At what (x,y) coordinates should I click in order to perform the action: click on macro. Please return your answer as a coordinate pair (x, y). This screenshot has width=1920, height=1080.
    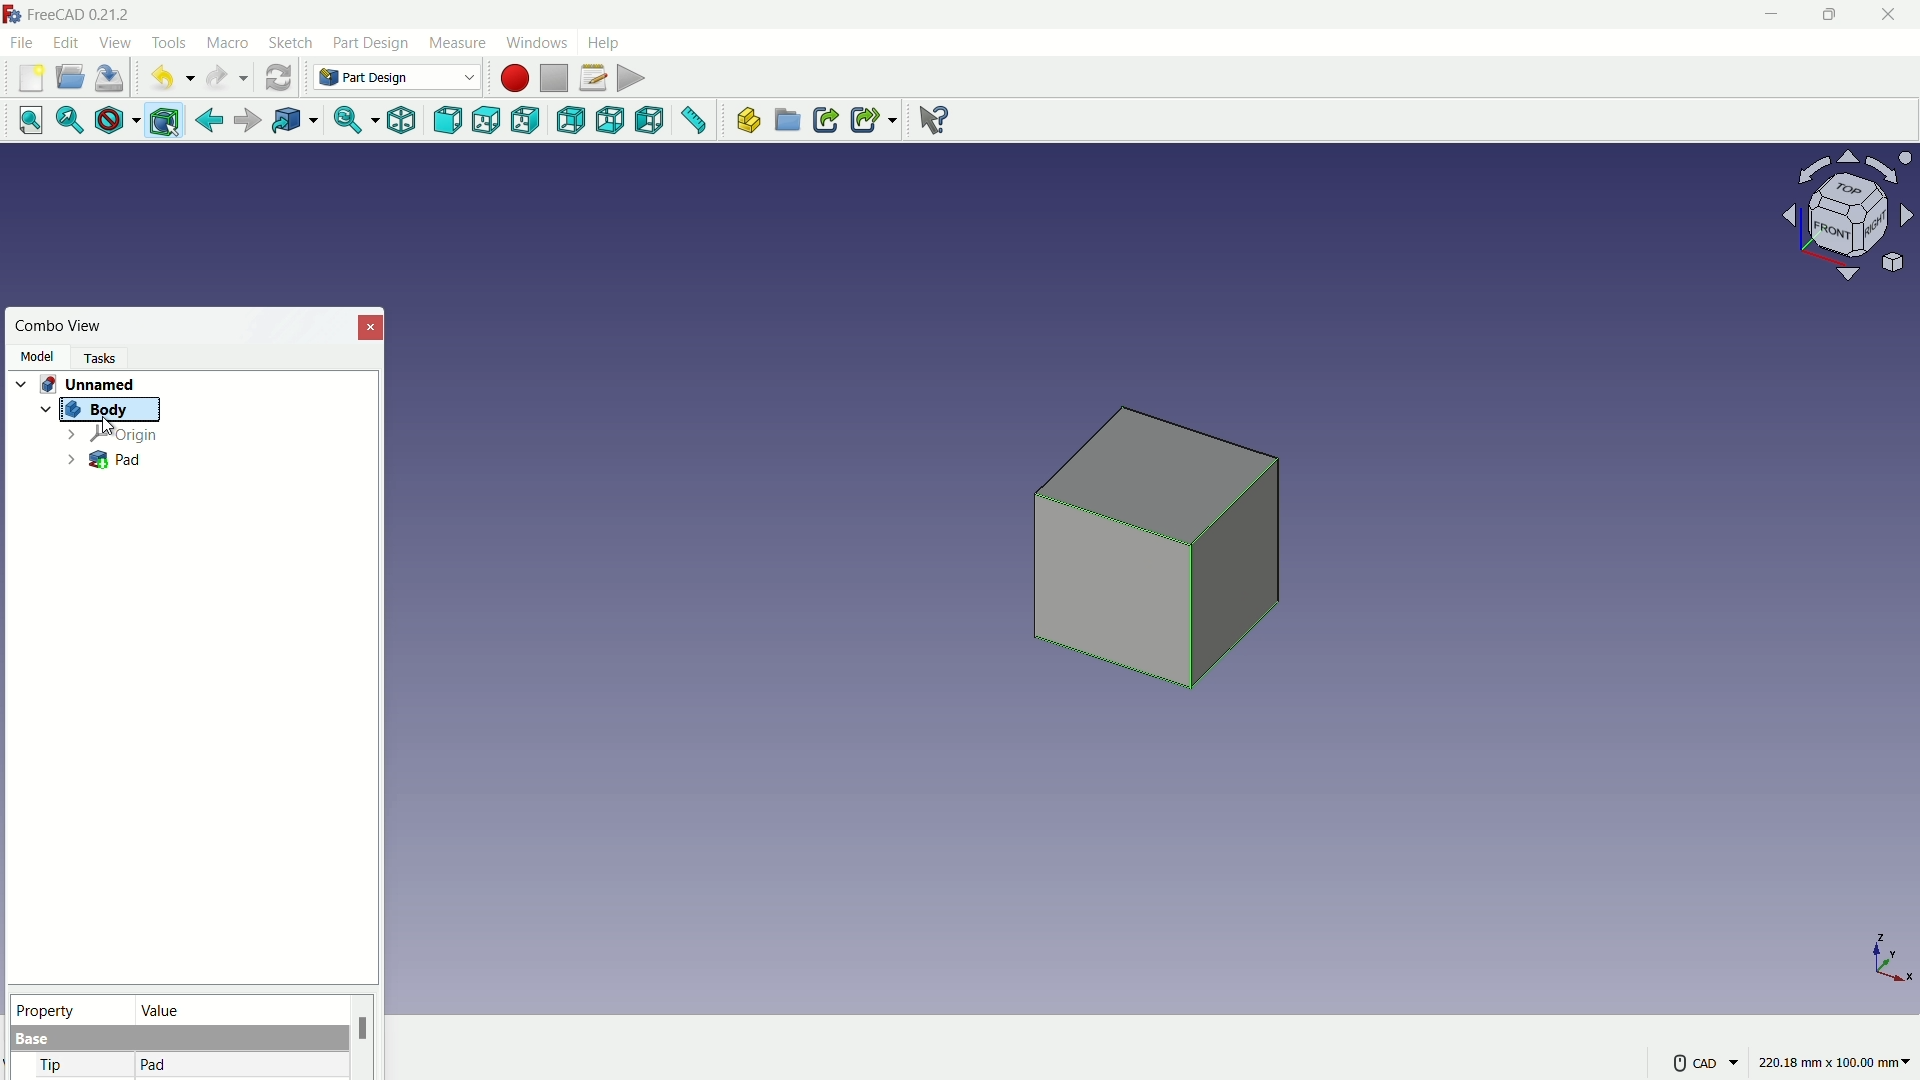
    Looking at the image, I should click on (229, 44).